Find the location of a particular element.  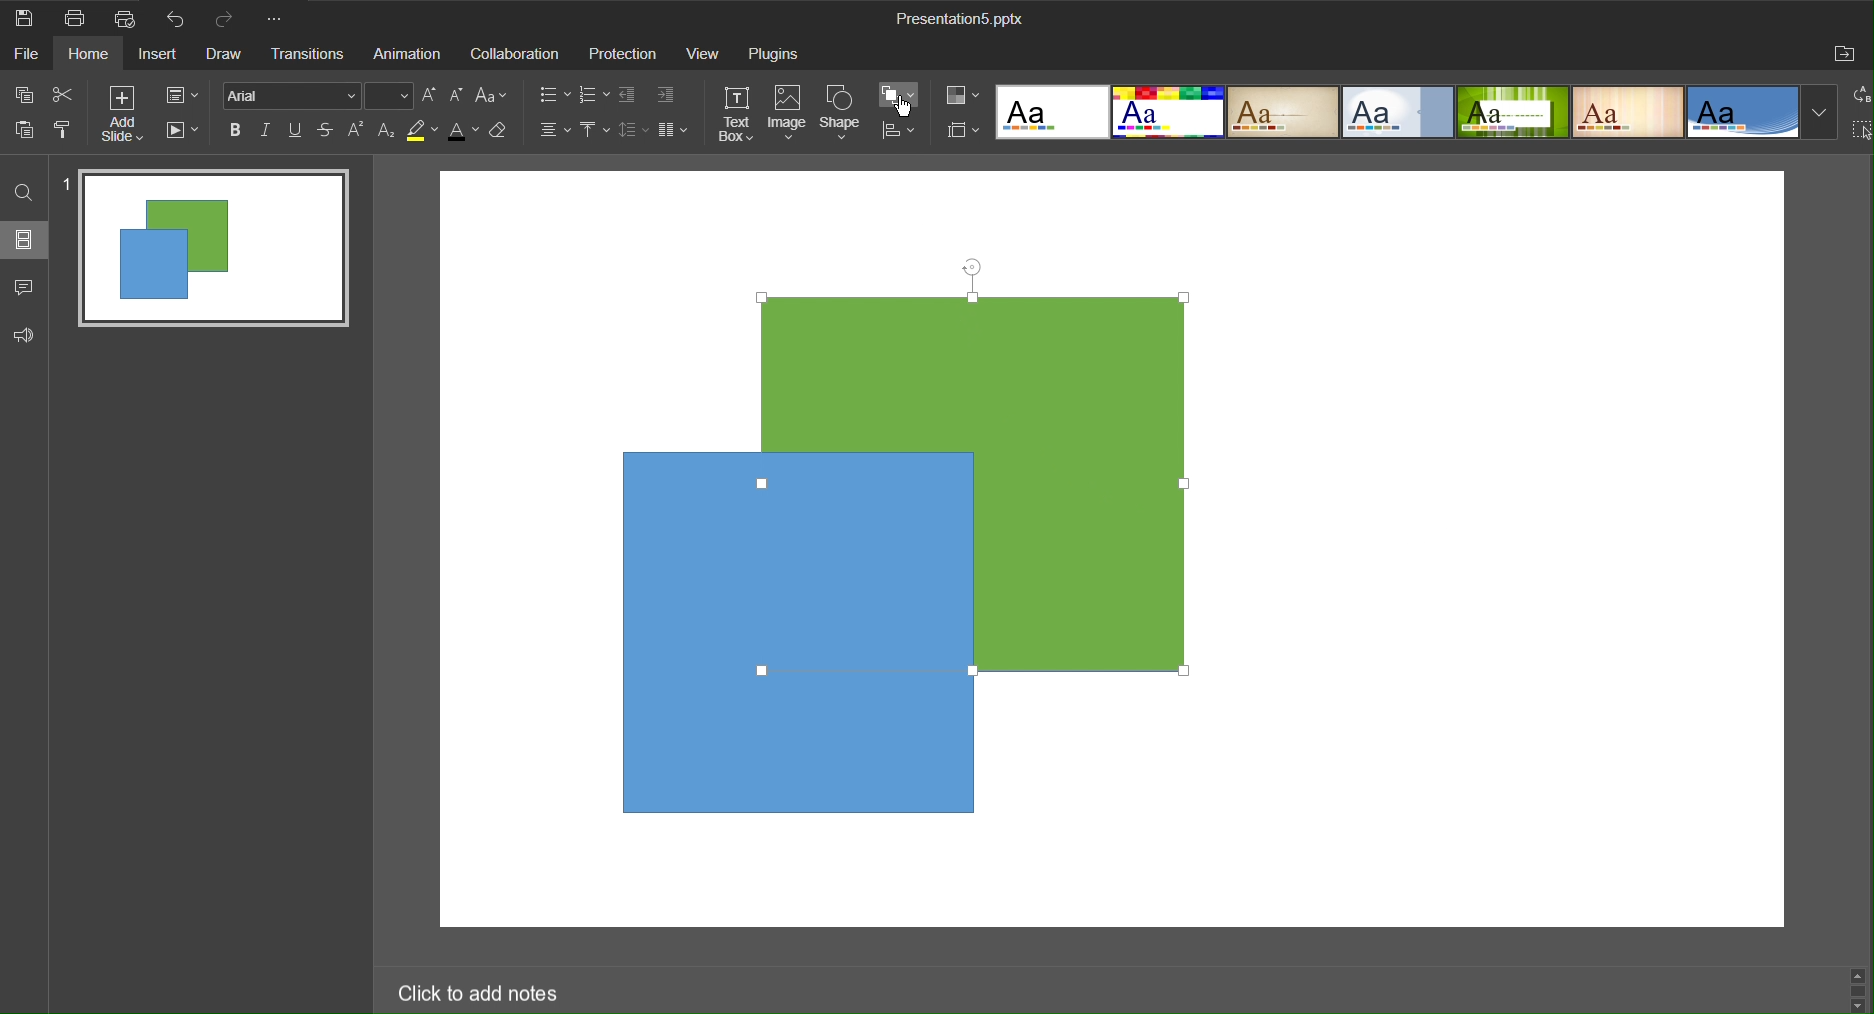

decrease Indent is located at coordinates (628, 95).